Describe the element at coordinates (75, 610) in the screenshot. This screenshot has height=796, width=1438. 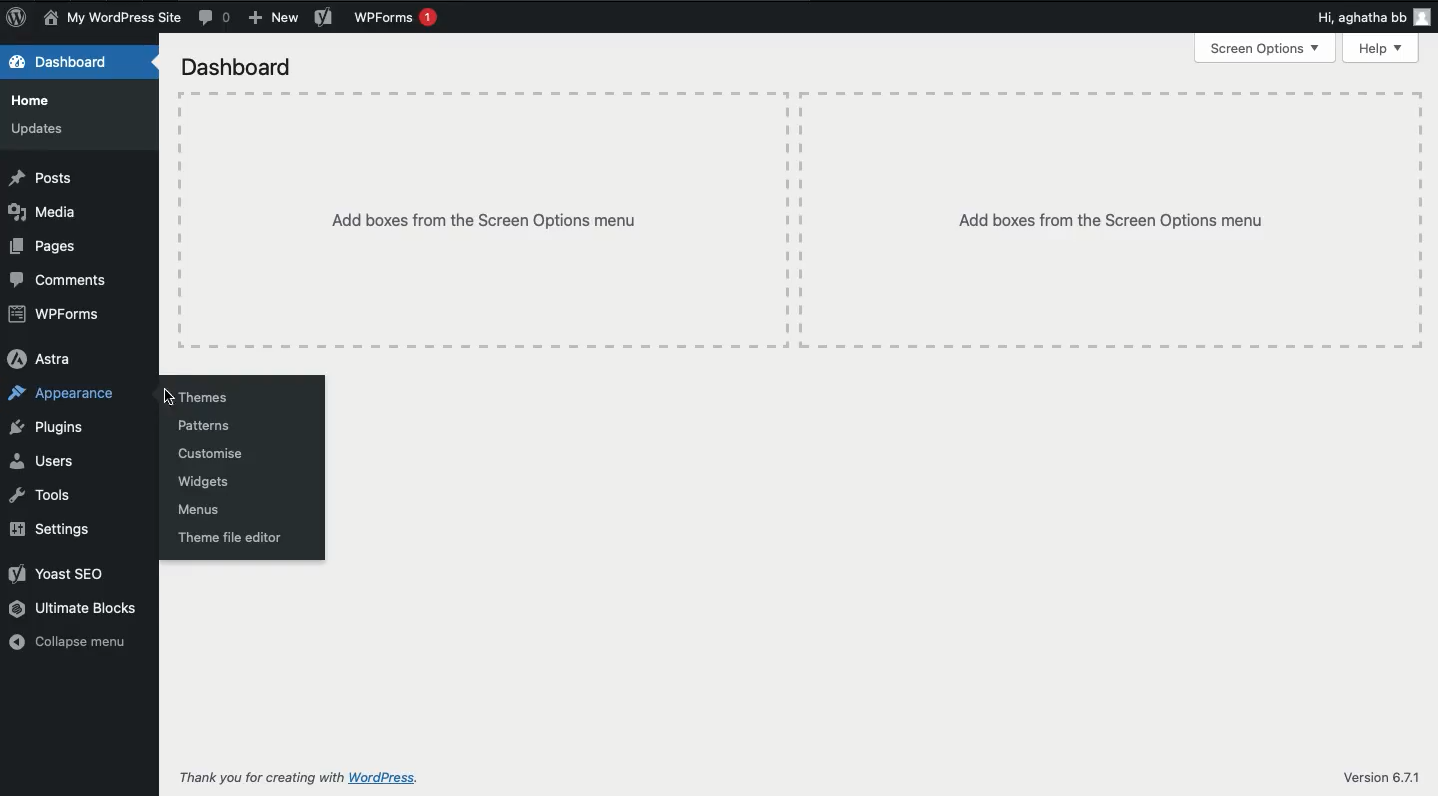
I see `Ultimate blocks` at that location.